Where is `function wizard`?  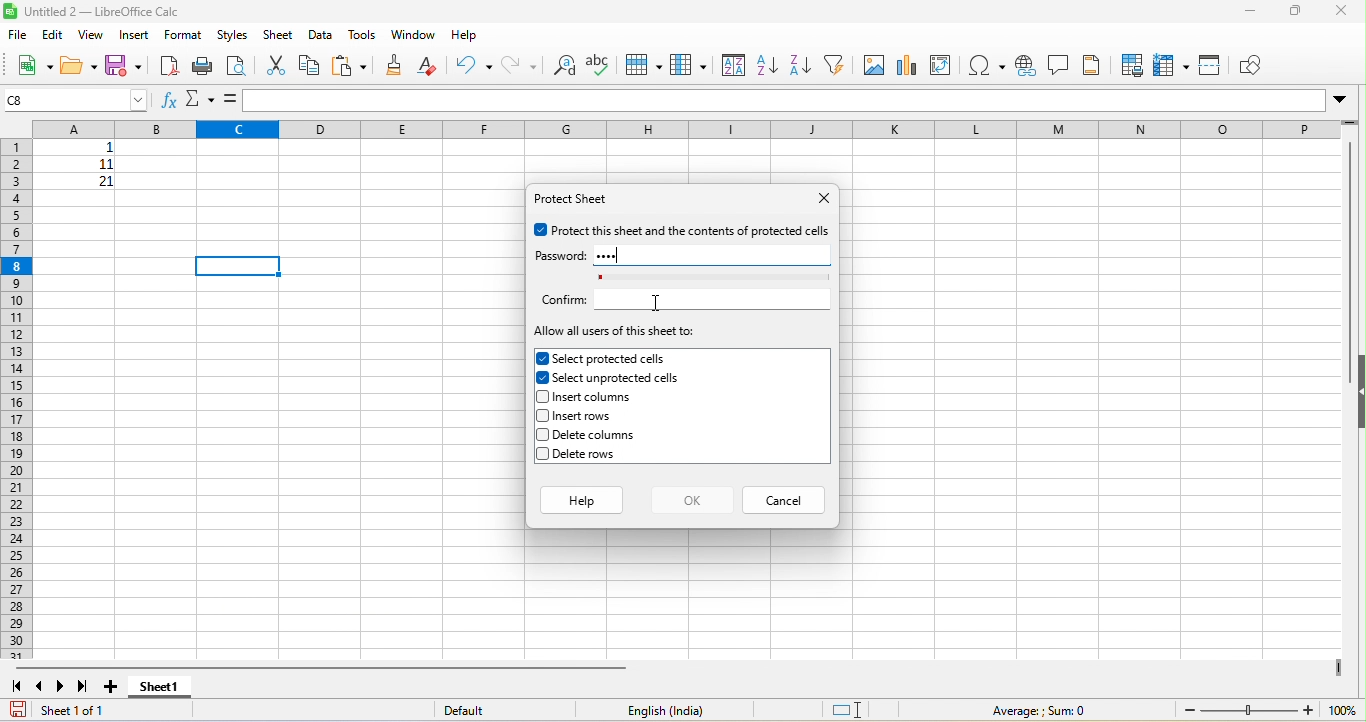 function wizard is located at coordinates (169, 102).